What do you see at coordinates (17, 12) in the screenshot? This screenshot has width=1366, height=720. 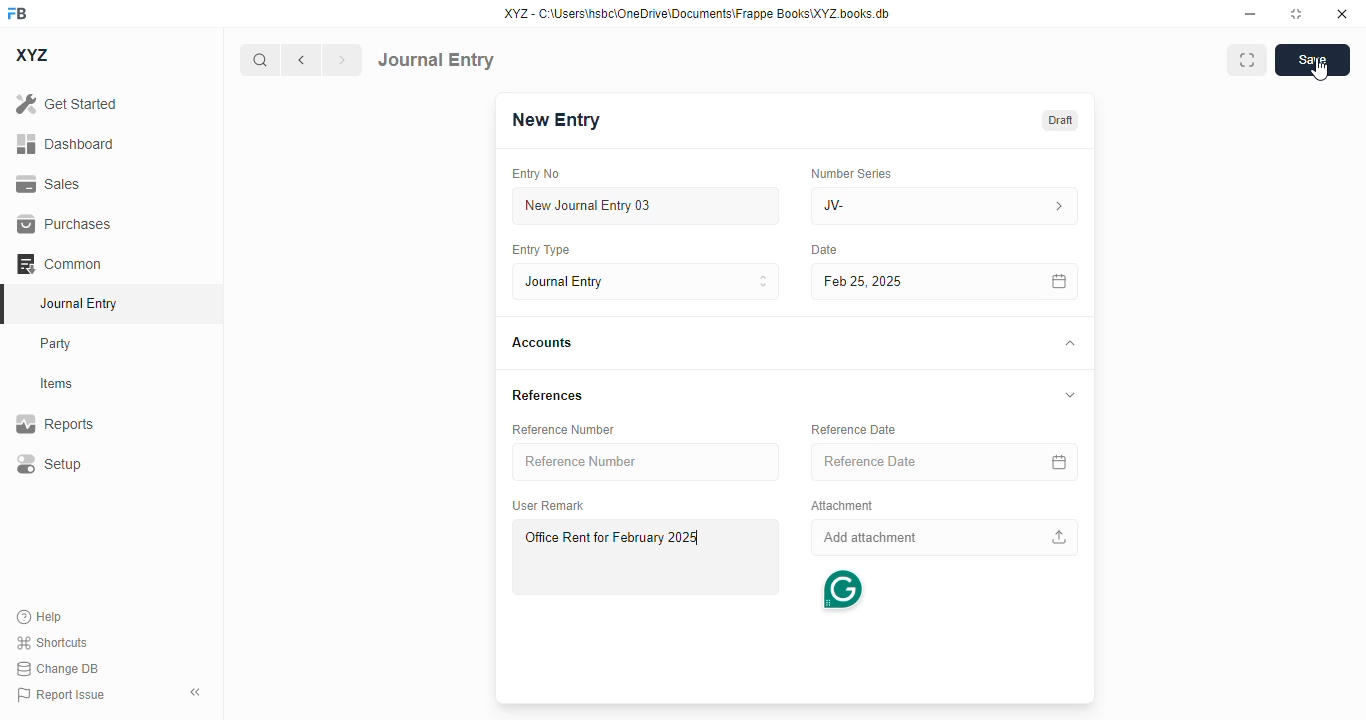 I see `FB logo` at bounding box center [17, 12].